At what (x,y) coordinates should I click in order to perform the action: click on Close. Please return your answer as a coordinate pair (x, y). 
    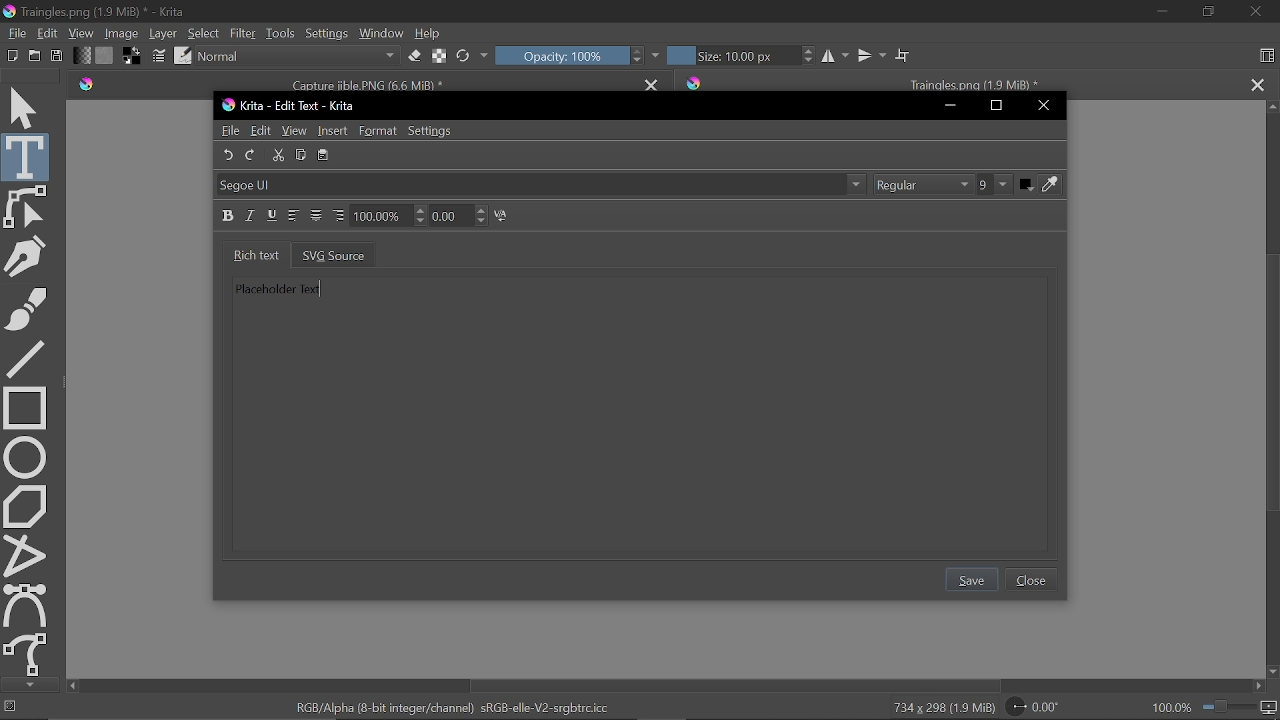
    Looking at the image, I should click on (1046, 105).